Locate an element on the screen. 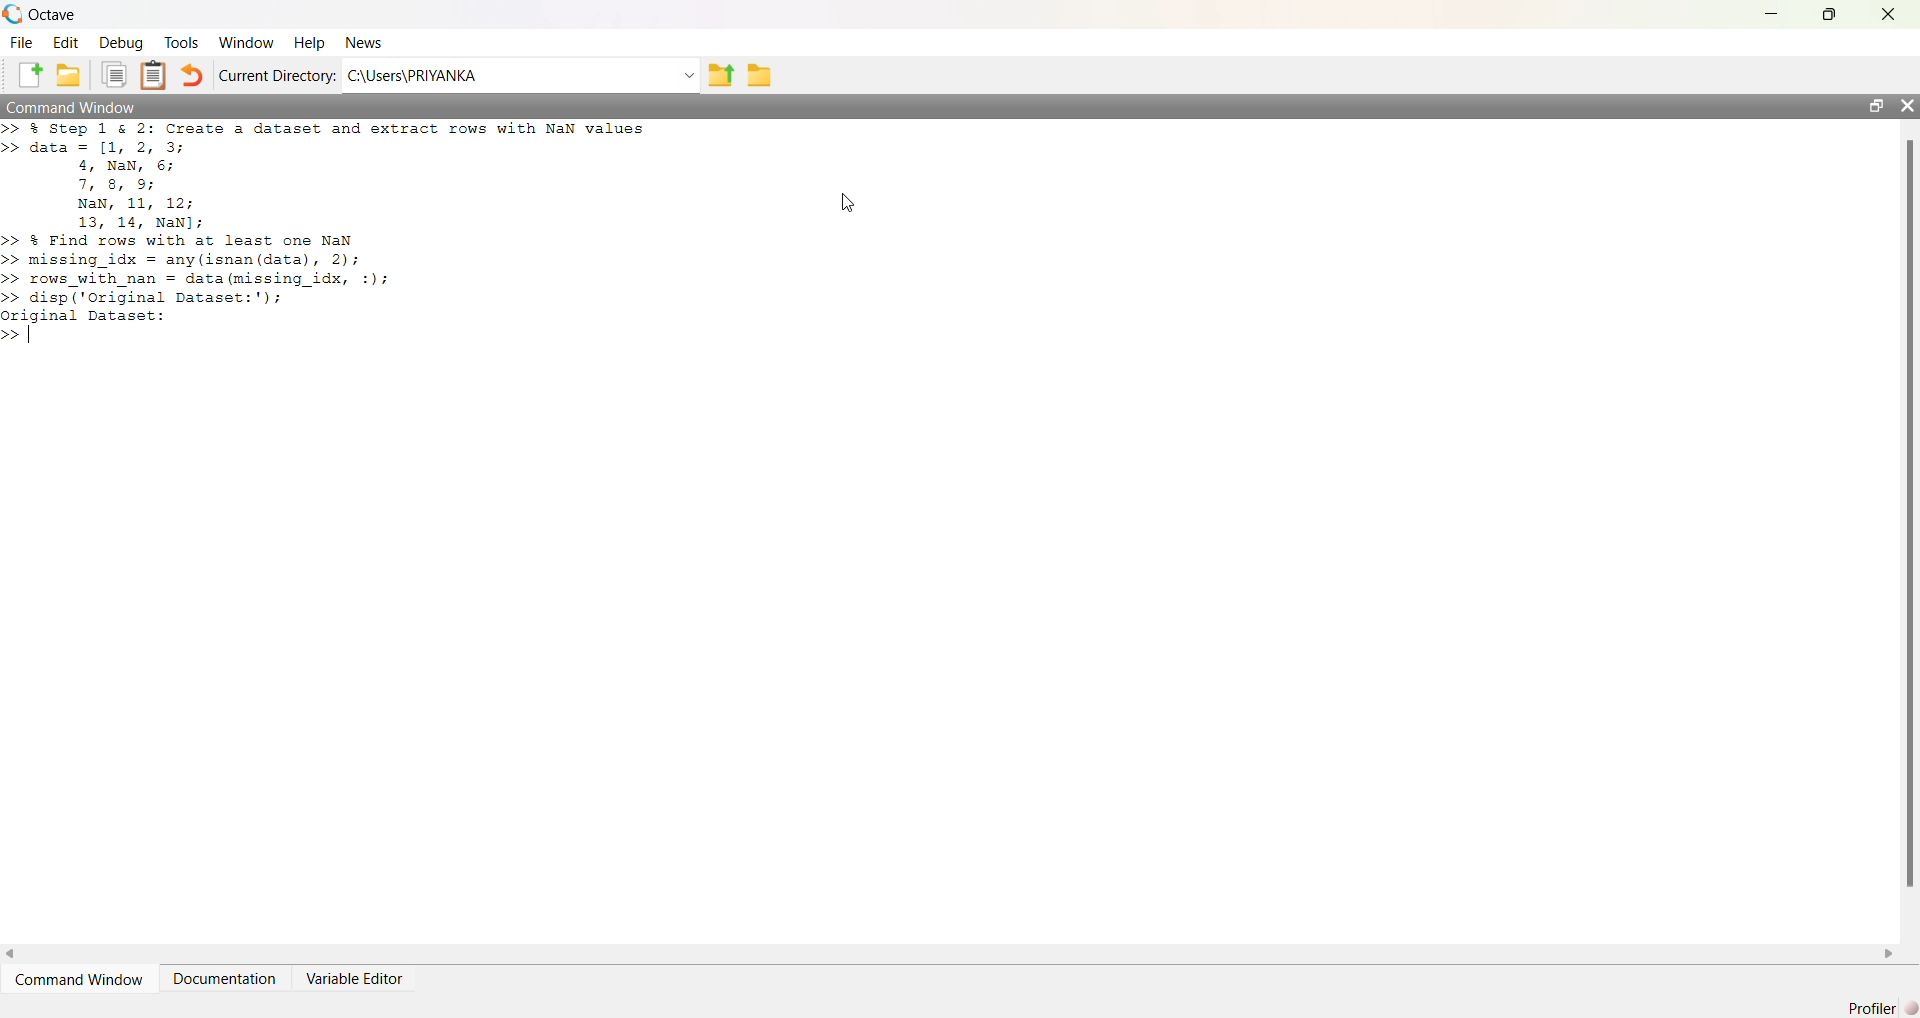 This screenshot has width=1920, height=1018. News is located at coordinates (366, 42).